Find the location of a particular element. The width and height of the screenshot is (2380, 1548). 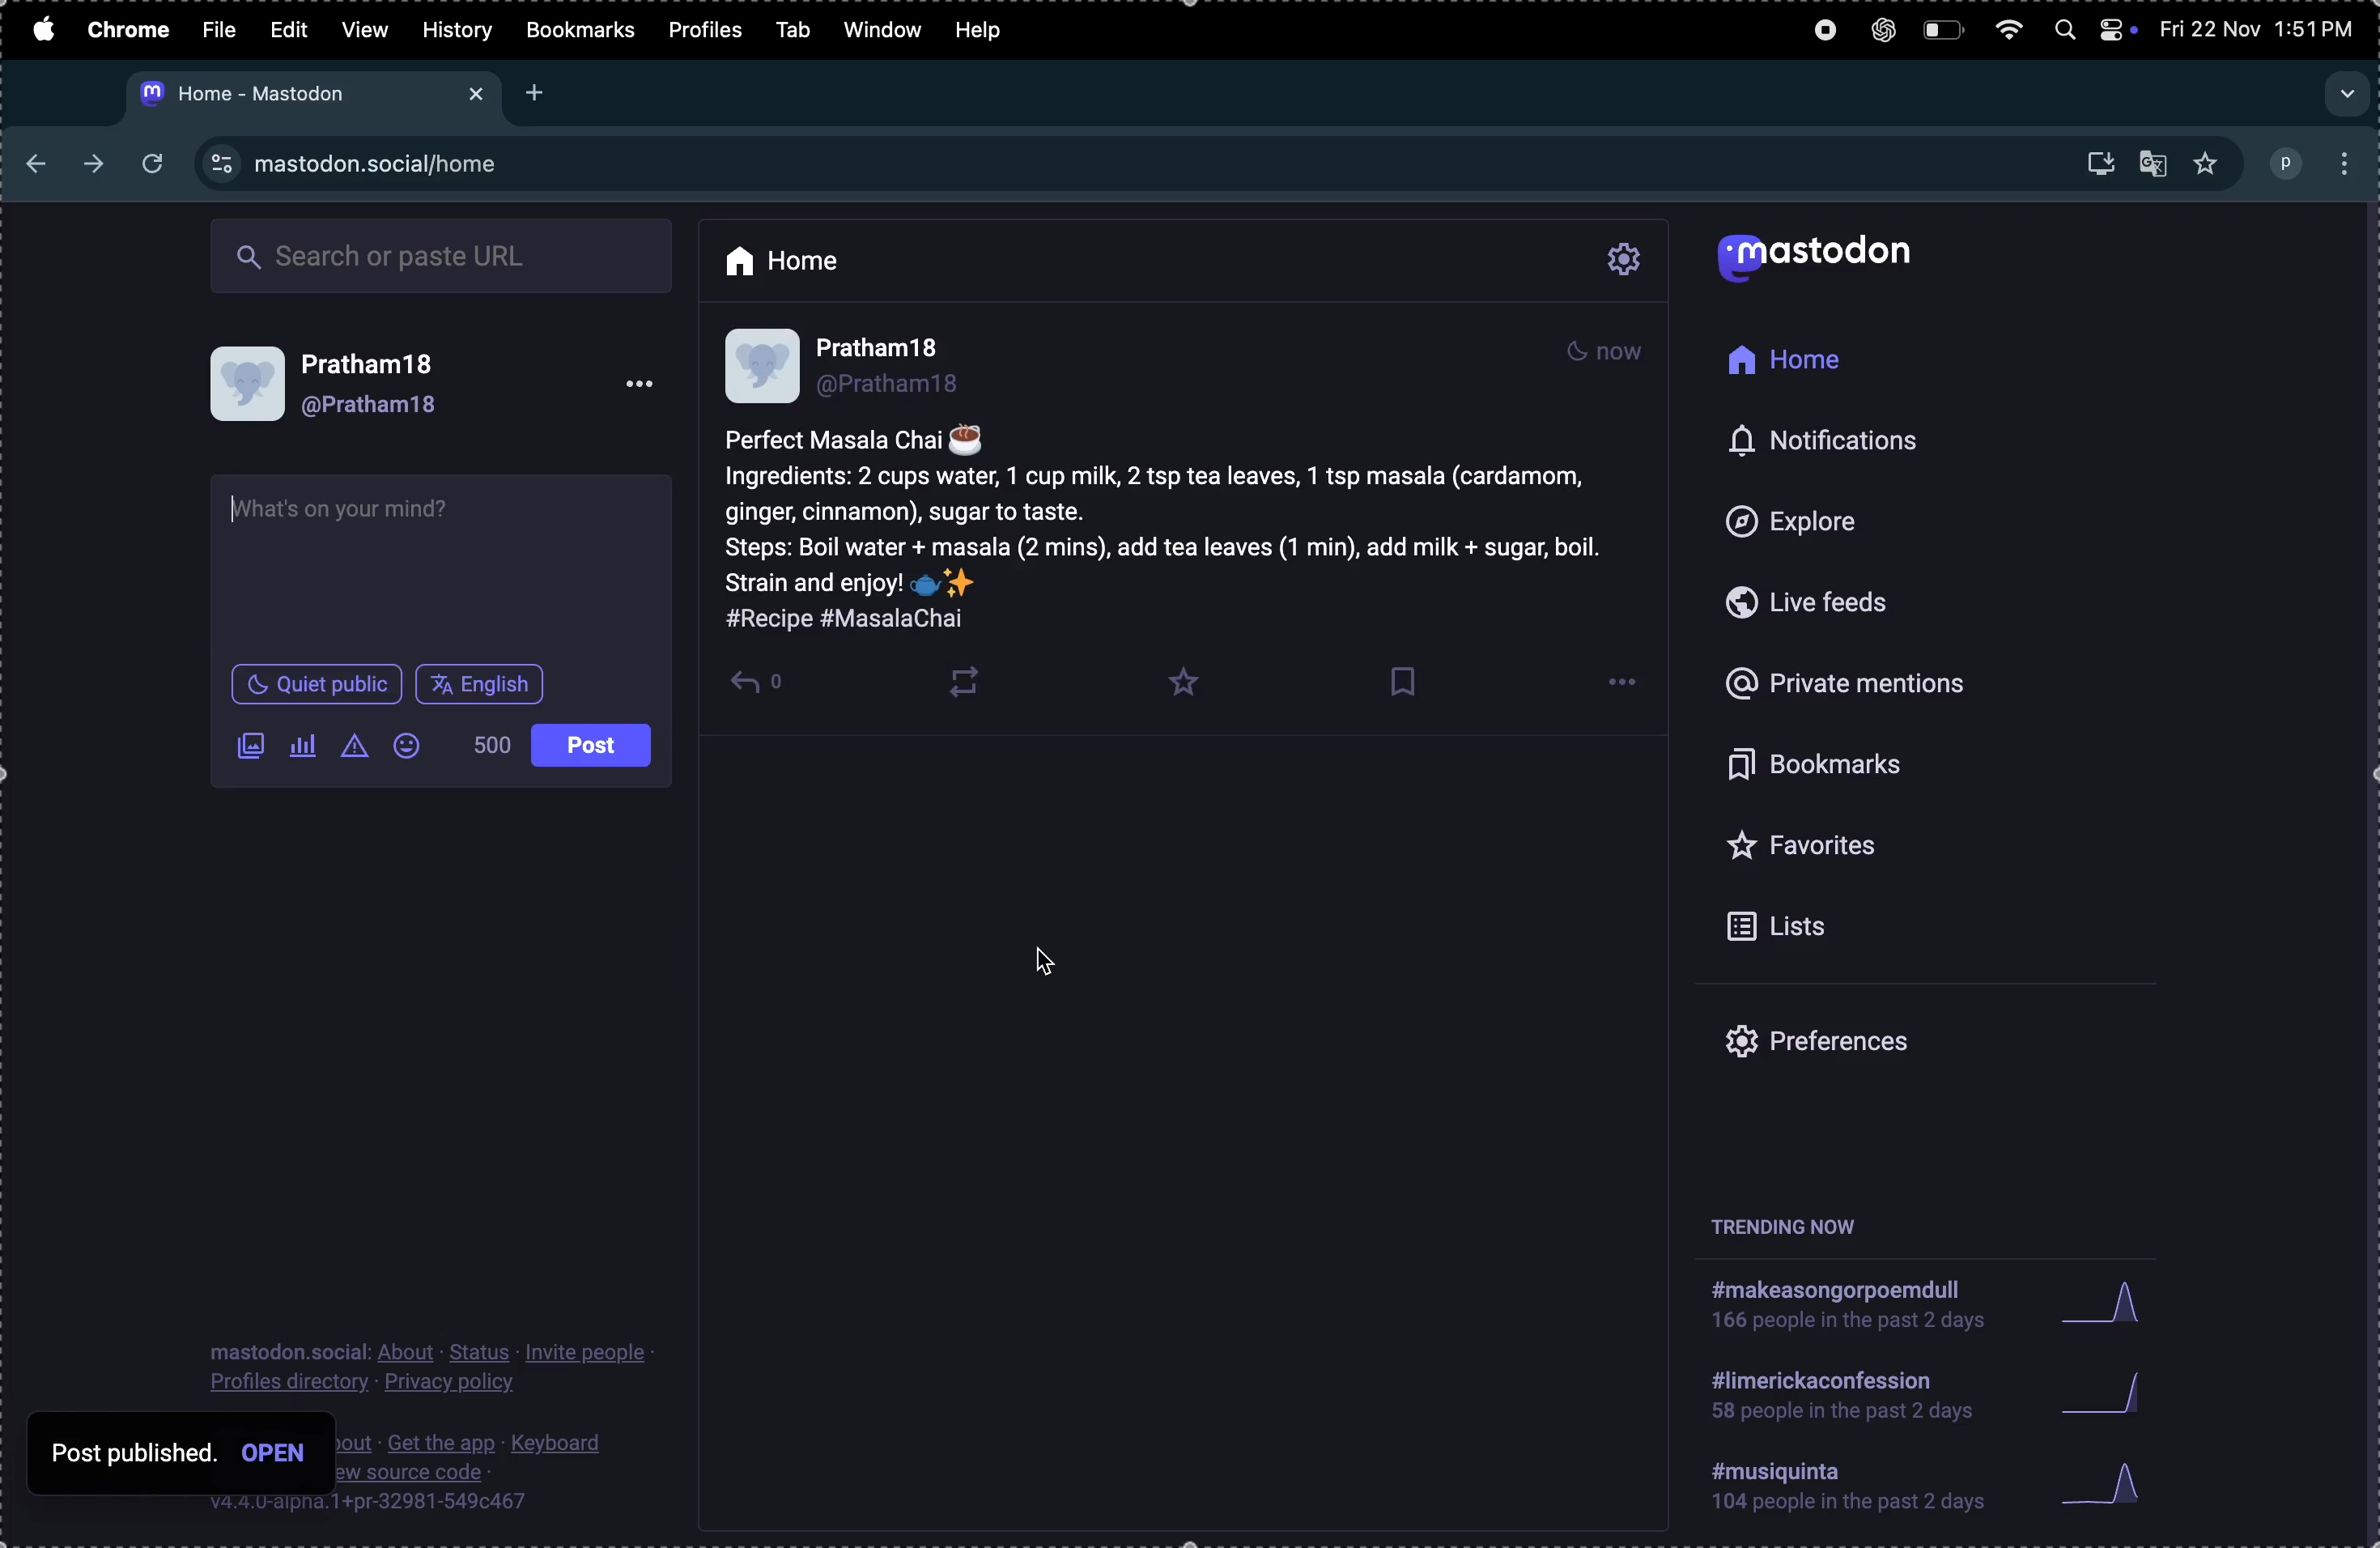

mastodon logo is located at coordinates (1849, 250).